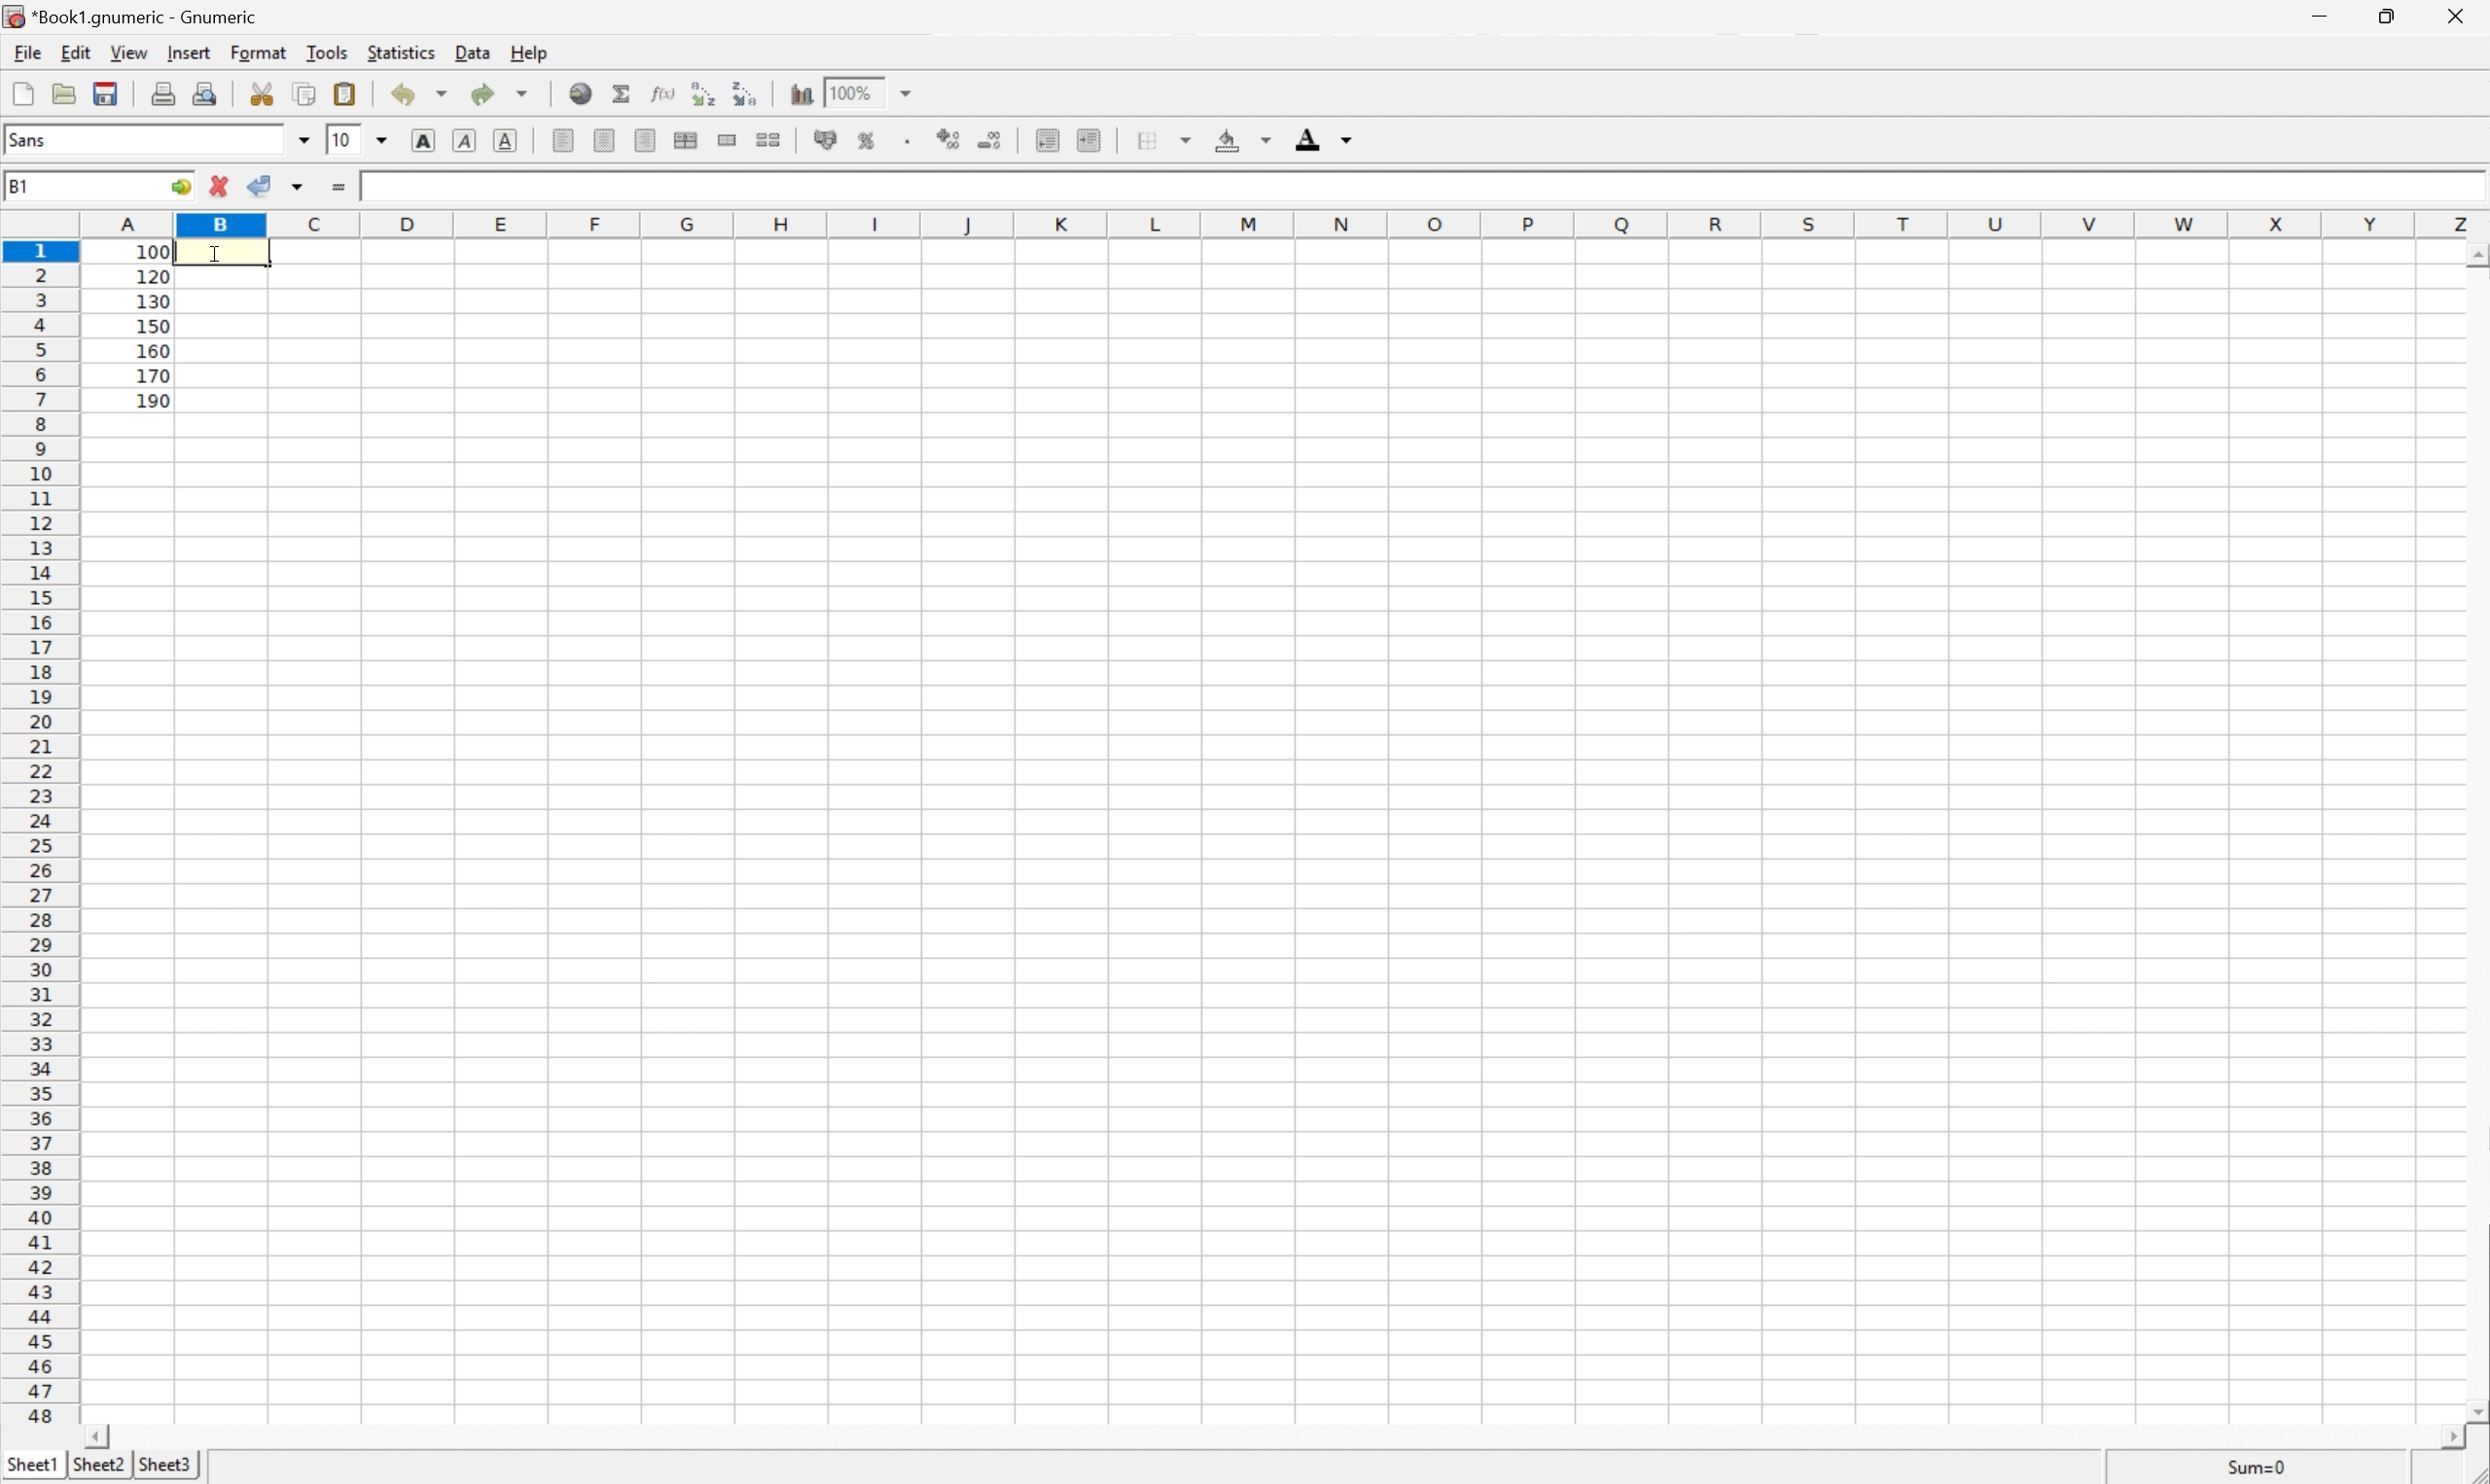 The width and height of the screenshot is (2490, 1484). What do you see at coordinates (462, 141) in the screenshot?
I see `Italic` at bounding box center [462, 141].